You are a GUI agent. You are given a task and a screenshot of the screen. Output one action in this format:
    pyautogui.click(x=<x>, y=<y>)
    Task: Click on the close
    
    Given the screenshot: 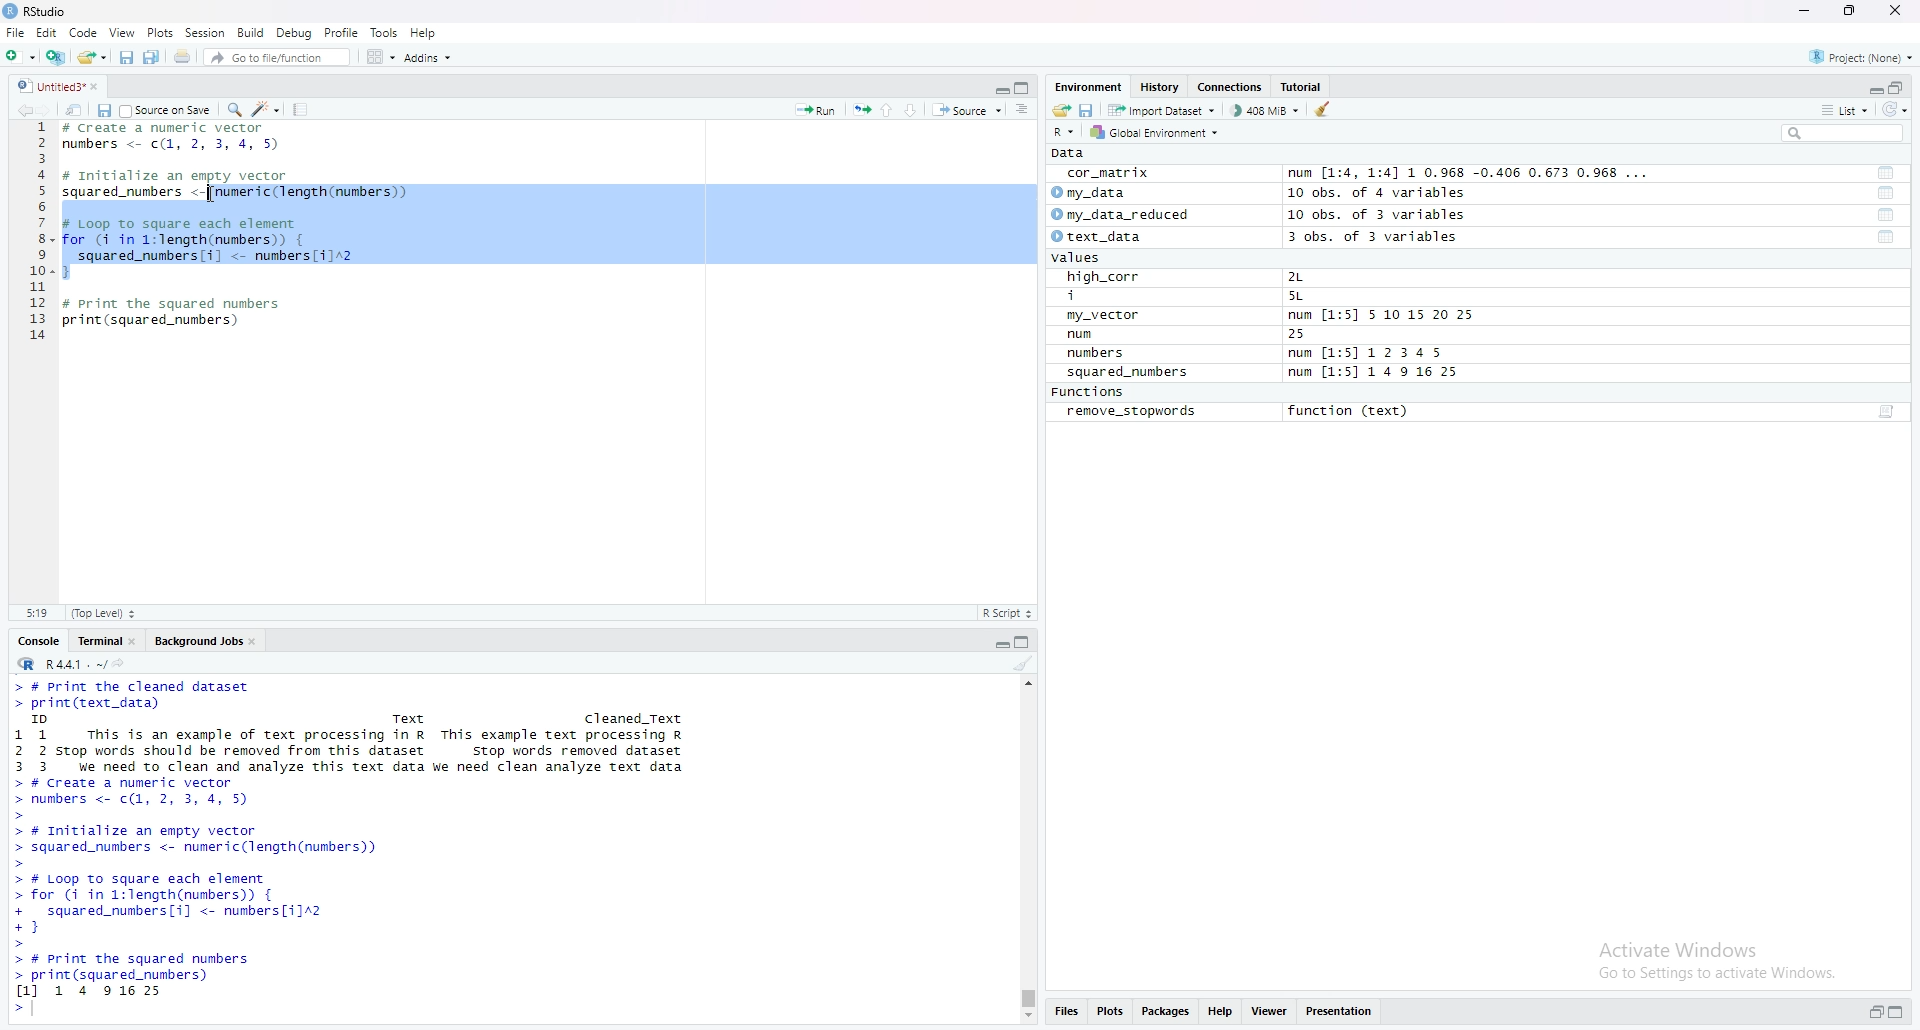 What is the action you would take?
    pyautogui.click(x=101, y=85)
    